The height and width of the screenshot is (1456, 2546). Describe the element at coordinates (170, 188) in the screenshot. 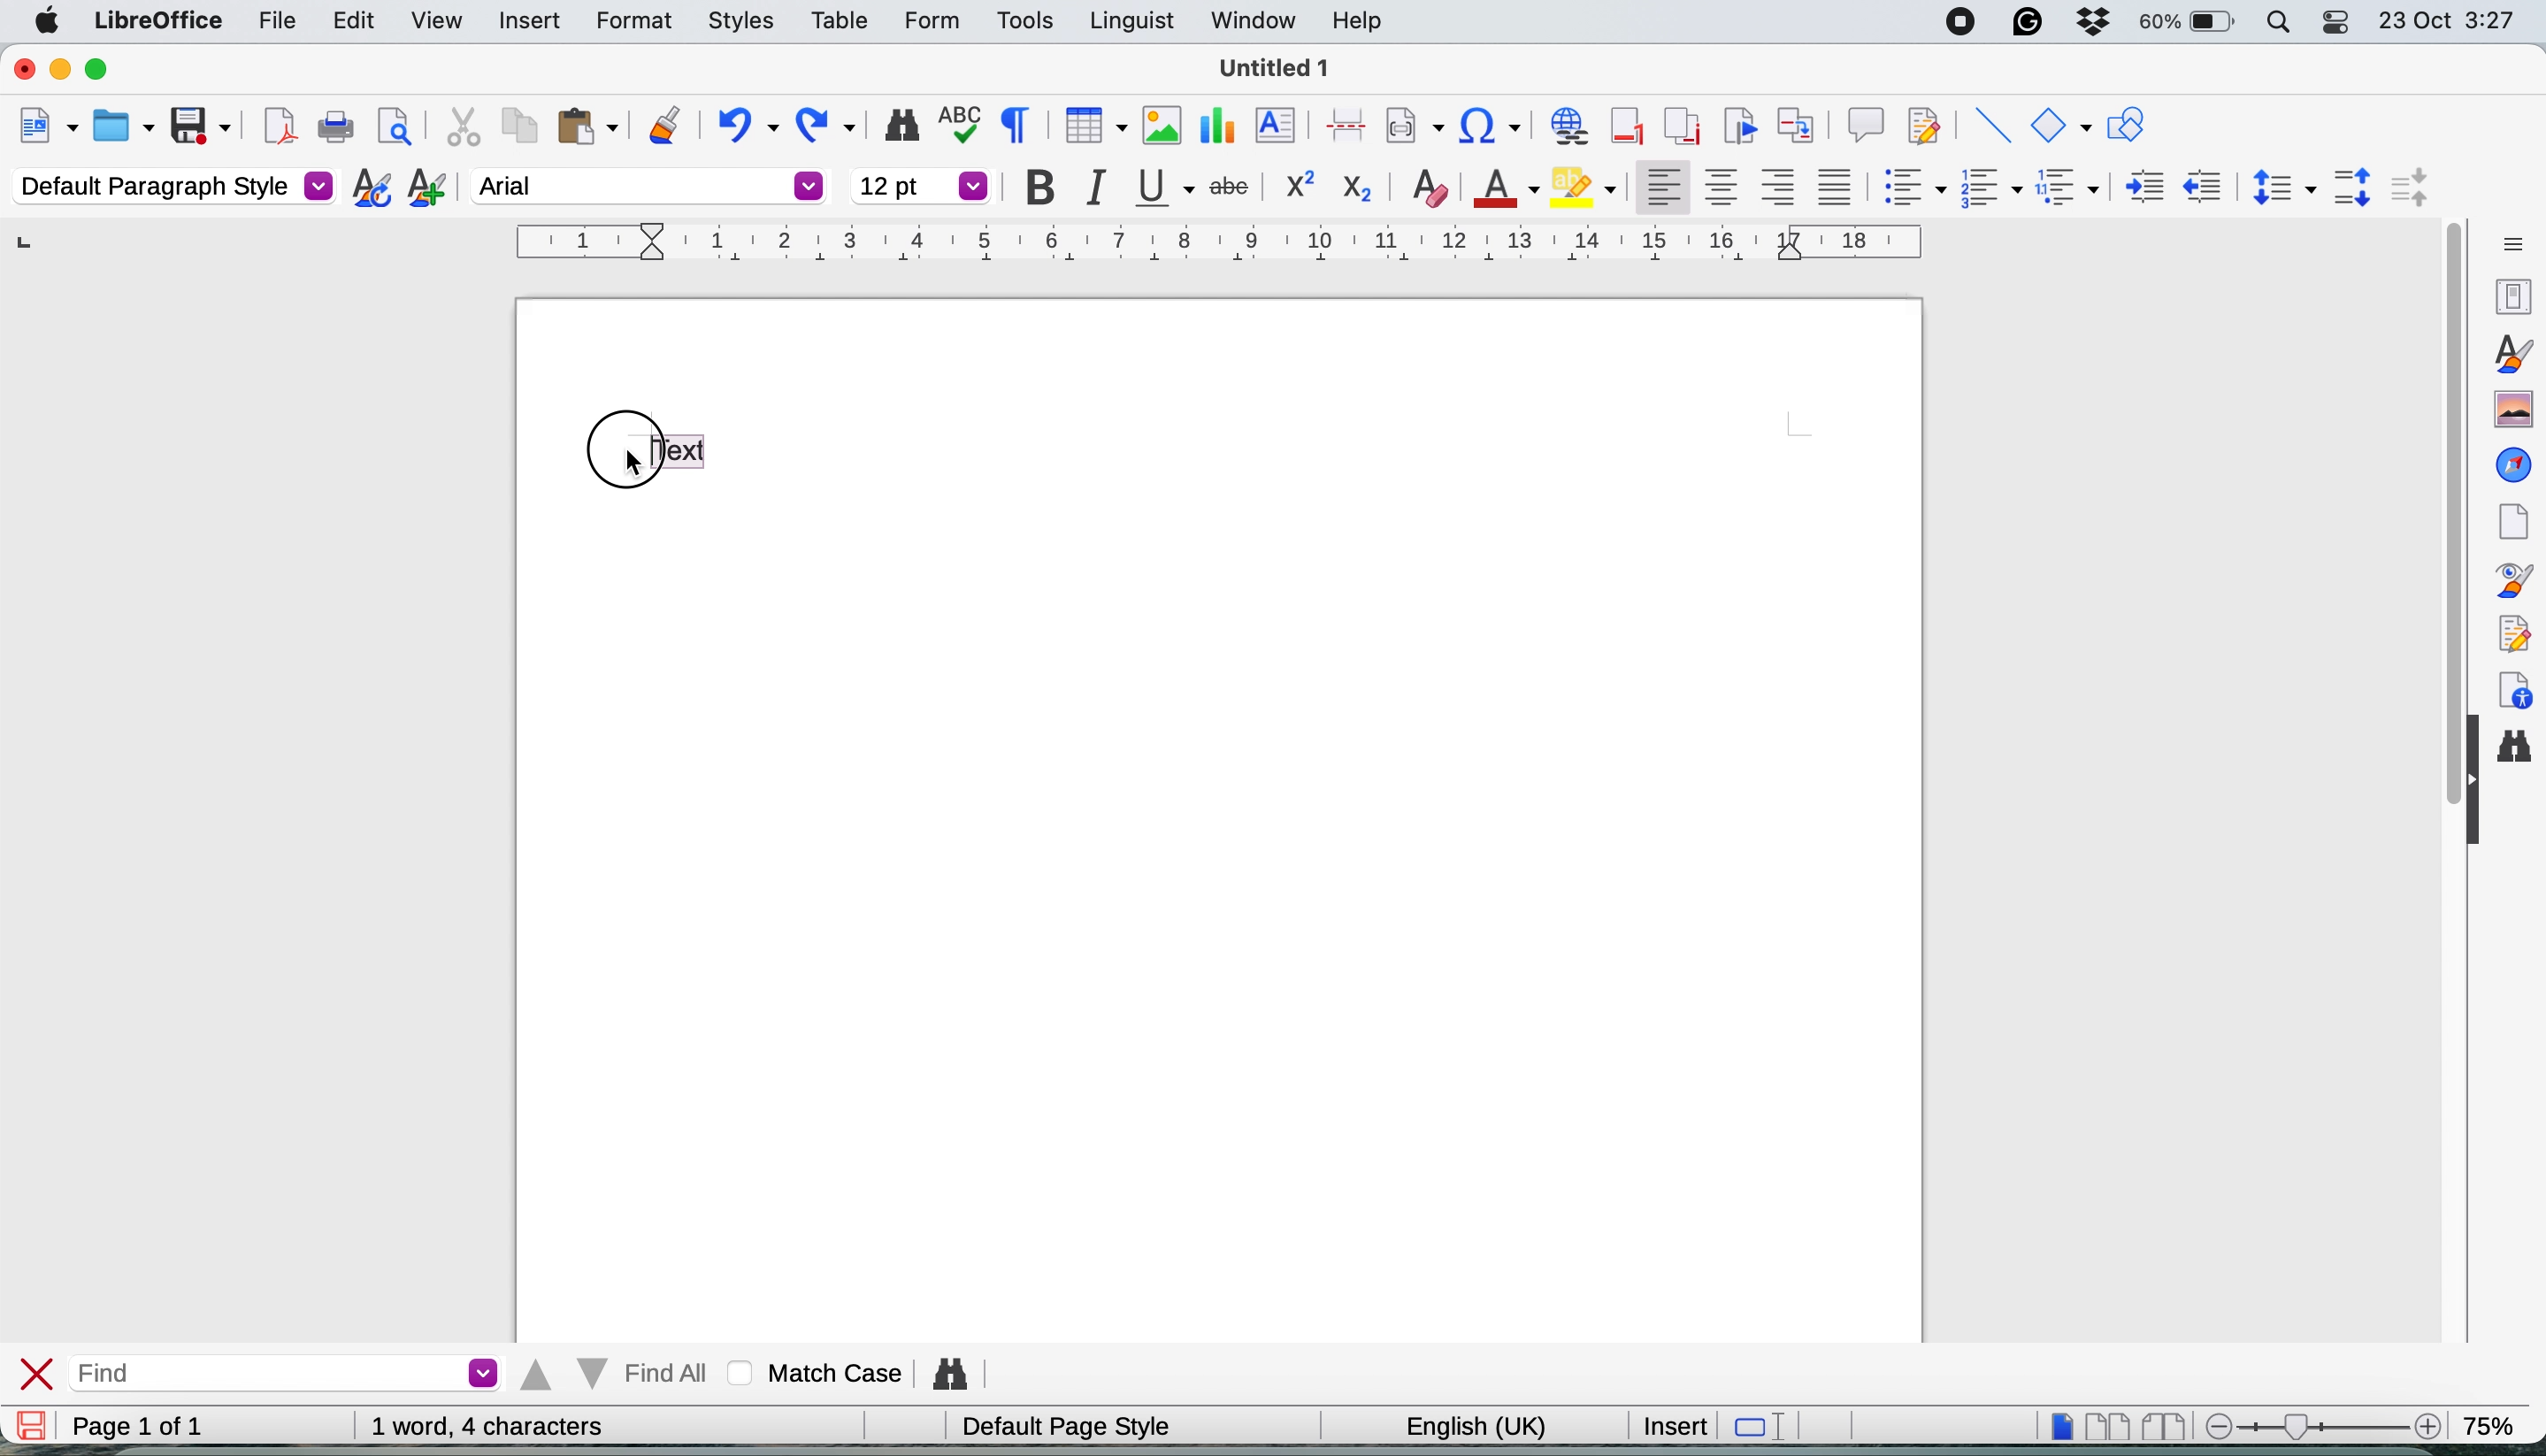

I see `default paragraph style` at that location.